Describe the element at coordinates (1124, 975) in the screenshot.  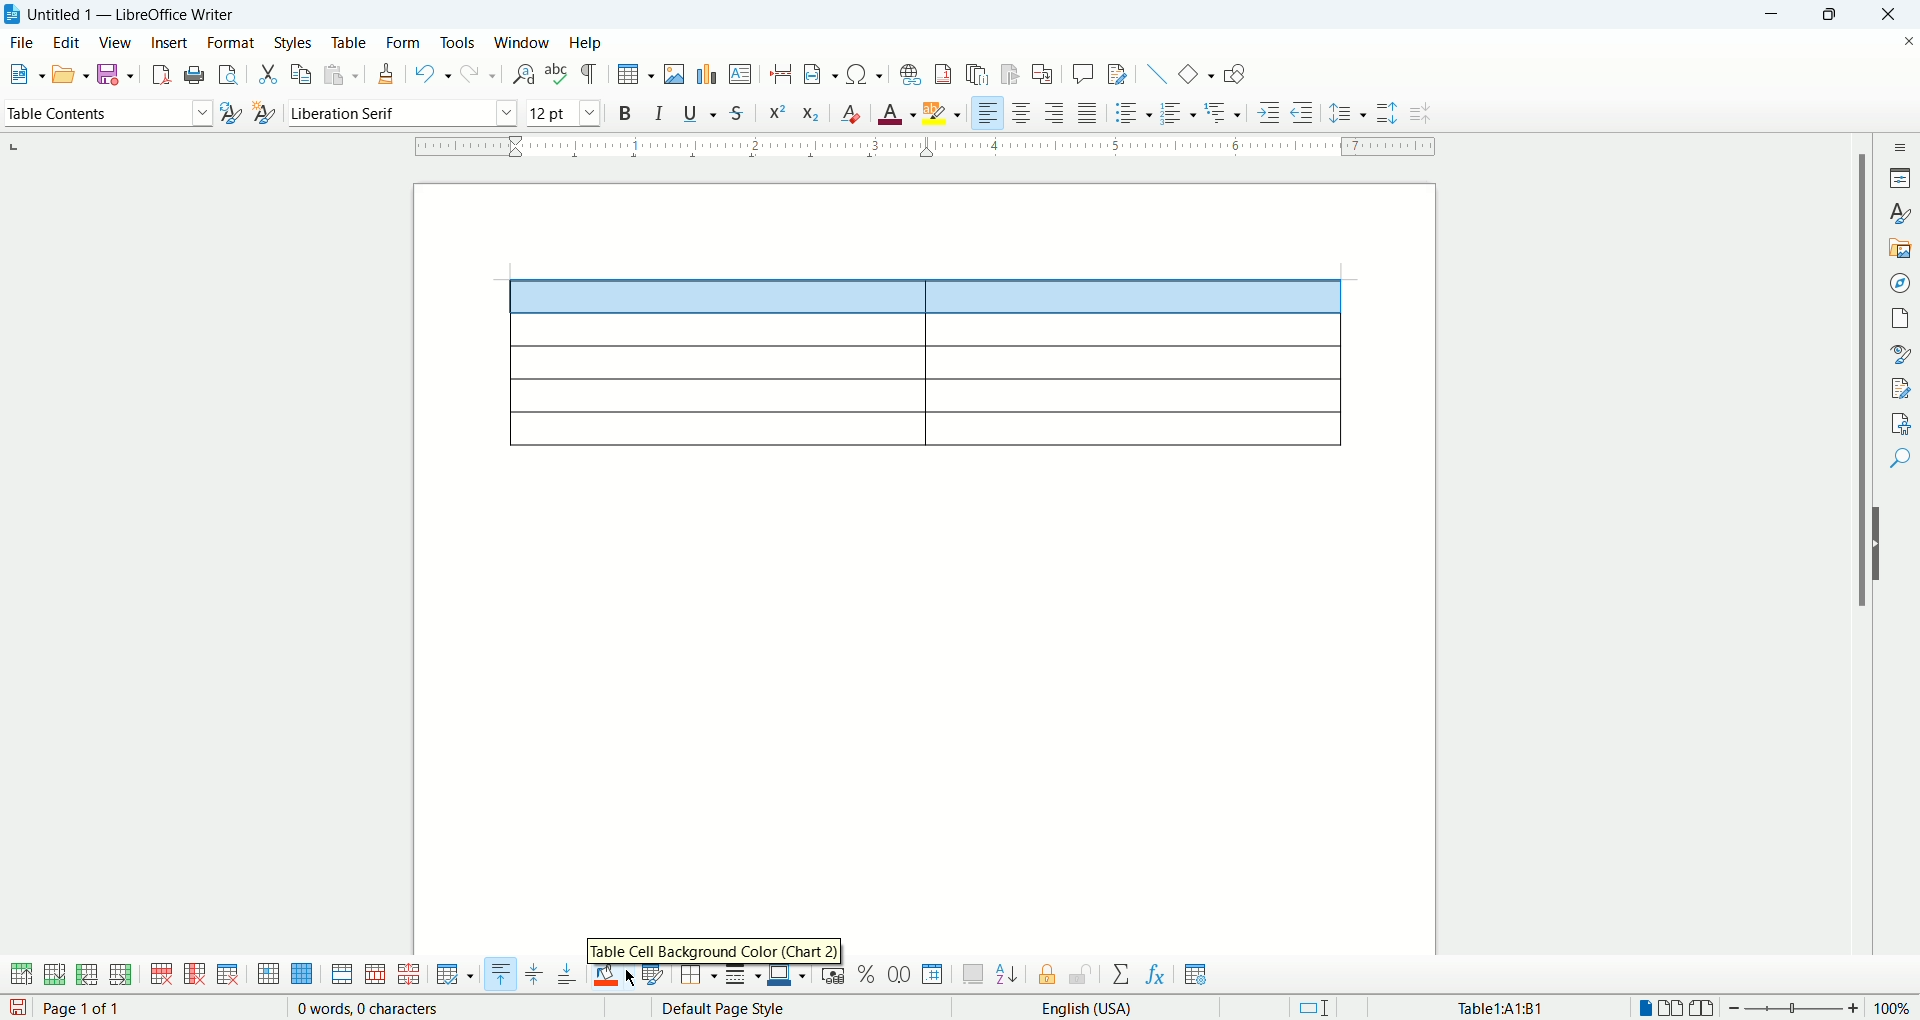
I see `sum` at that location.